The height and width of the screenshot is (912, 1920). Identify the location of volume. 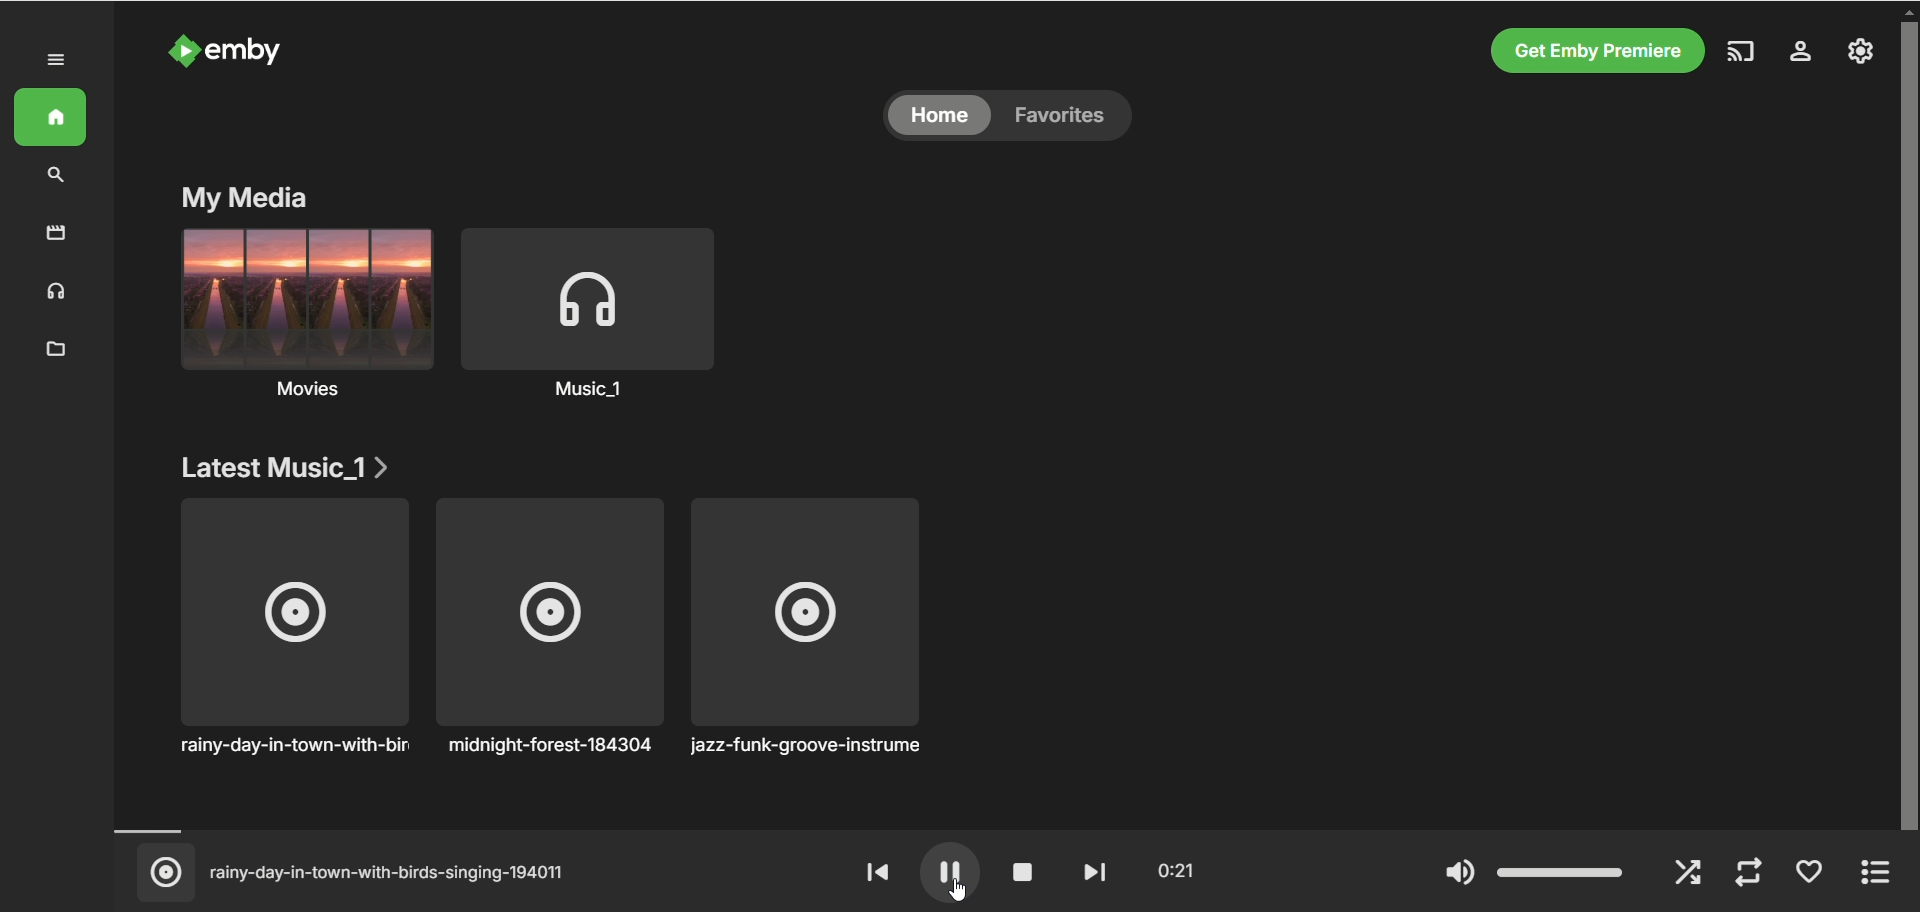
(1529, 872).